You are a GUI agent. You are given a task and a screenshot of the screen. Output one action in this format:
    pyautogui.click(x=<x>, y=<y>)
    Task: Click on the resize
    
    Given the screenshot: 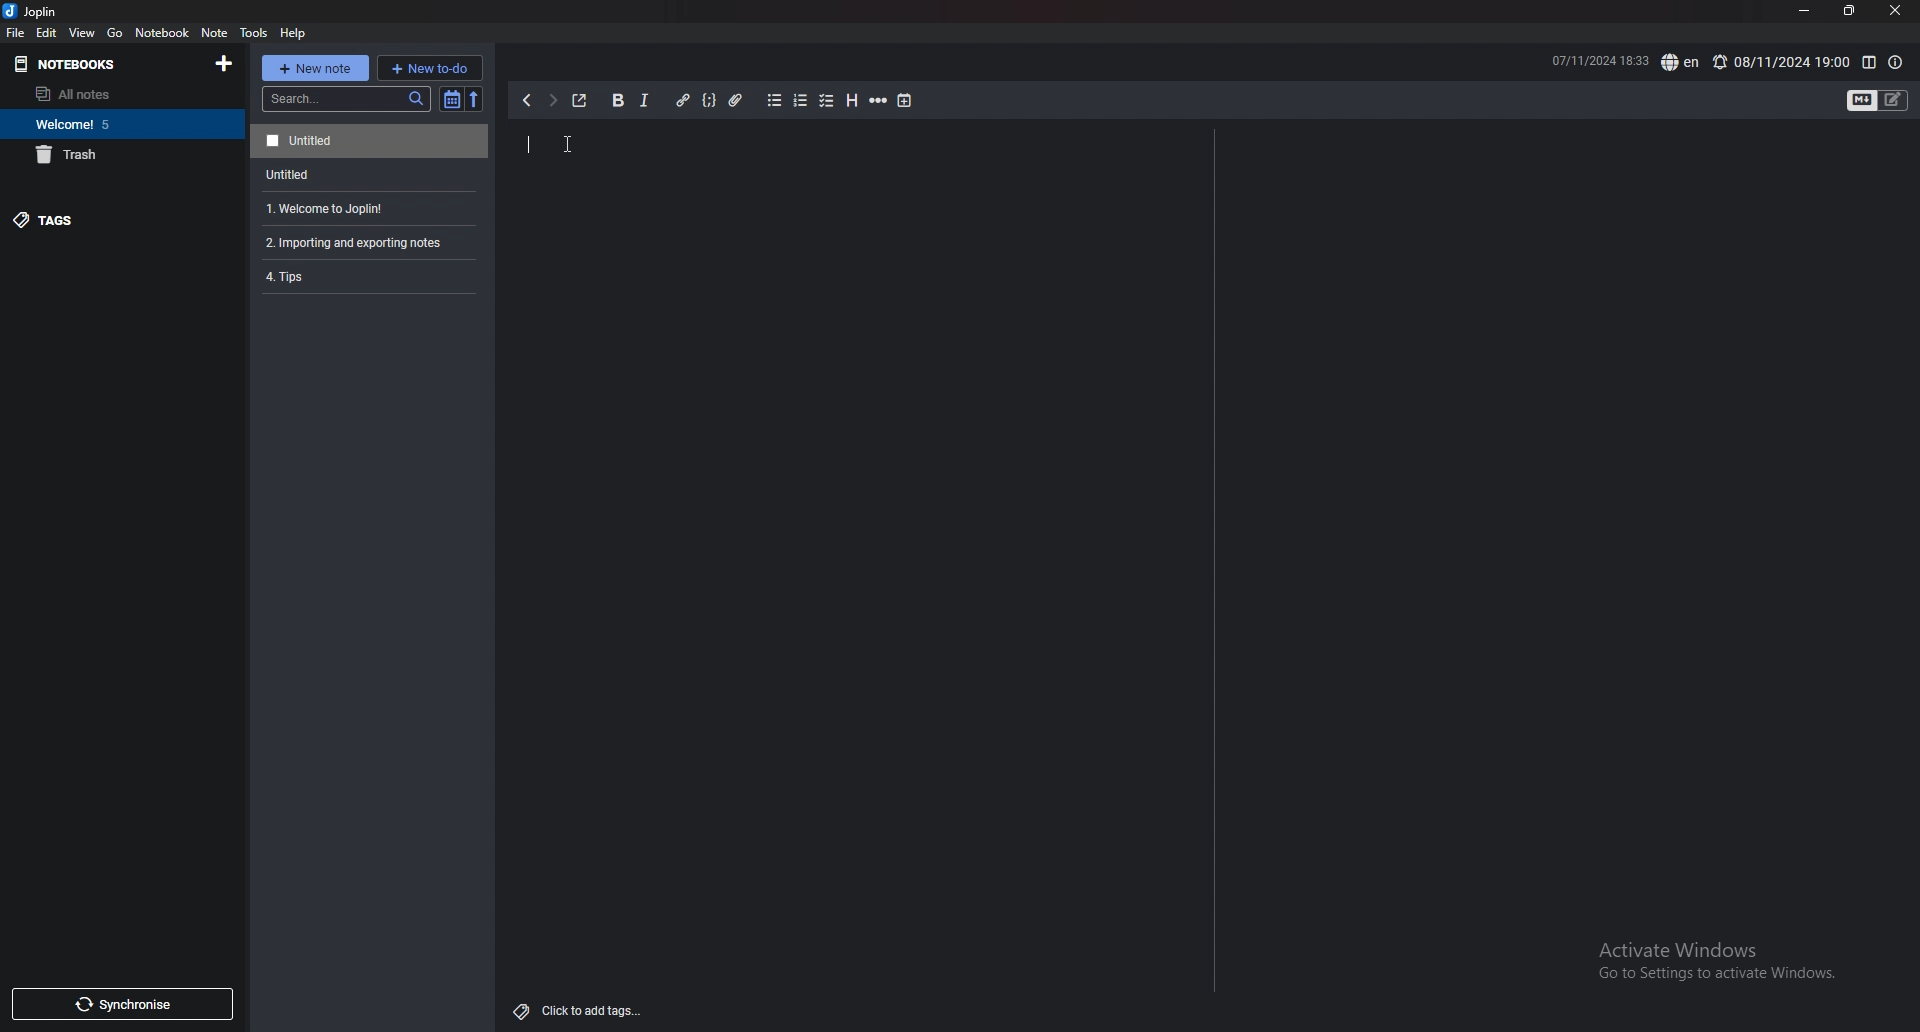 What is the action you would take?
    pyautogui.click(x=1848, y=11)
    